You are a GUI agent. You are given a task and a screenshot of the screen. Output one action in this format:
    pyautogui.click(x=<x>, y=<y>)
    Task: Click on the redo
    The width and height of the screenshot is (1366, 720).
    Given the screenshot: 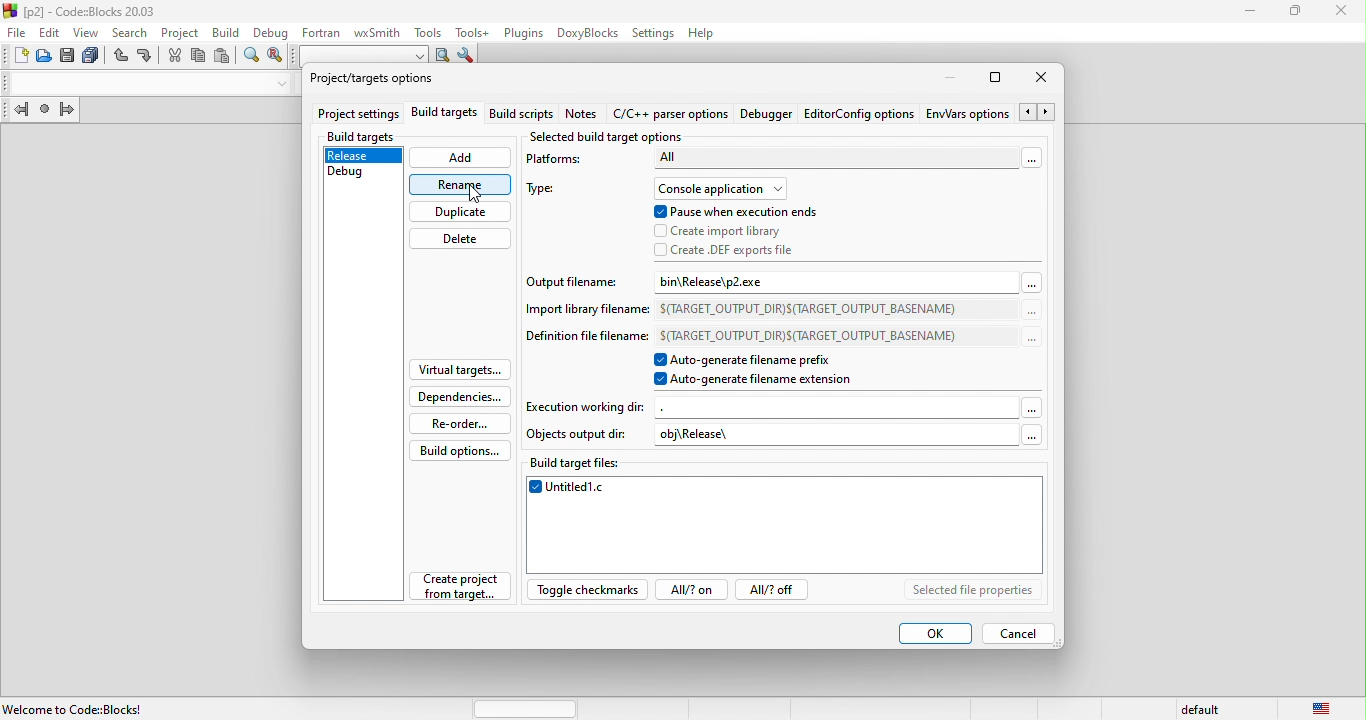 What is the action you would take?
    pyautogui.click(x=146, y=57)
    